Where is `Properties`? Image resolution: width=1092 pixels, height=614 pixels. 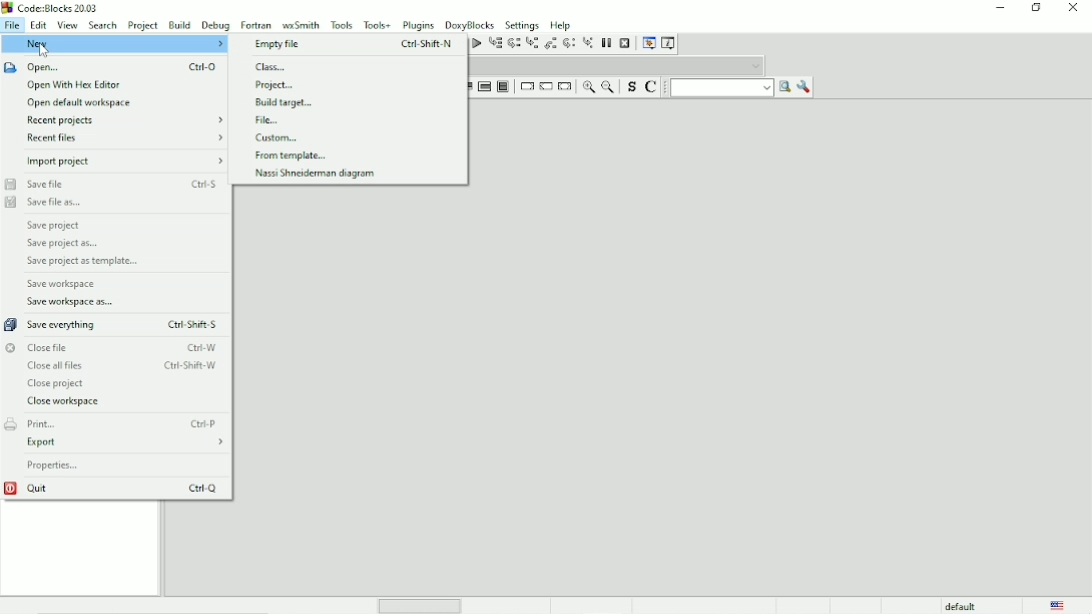
Properties is located at coordinates (55, 466).